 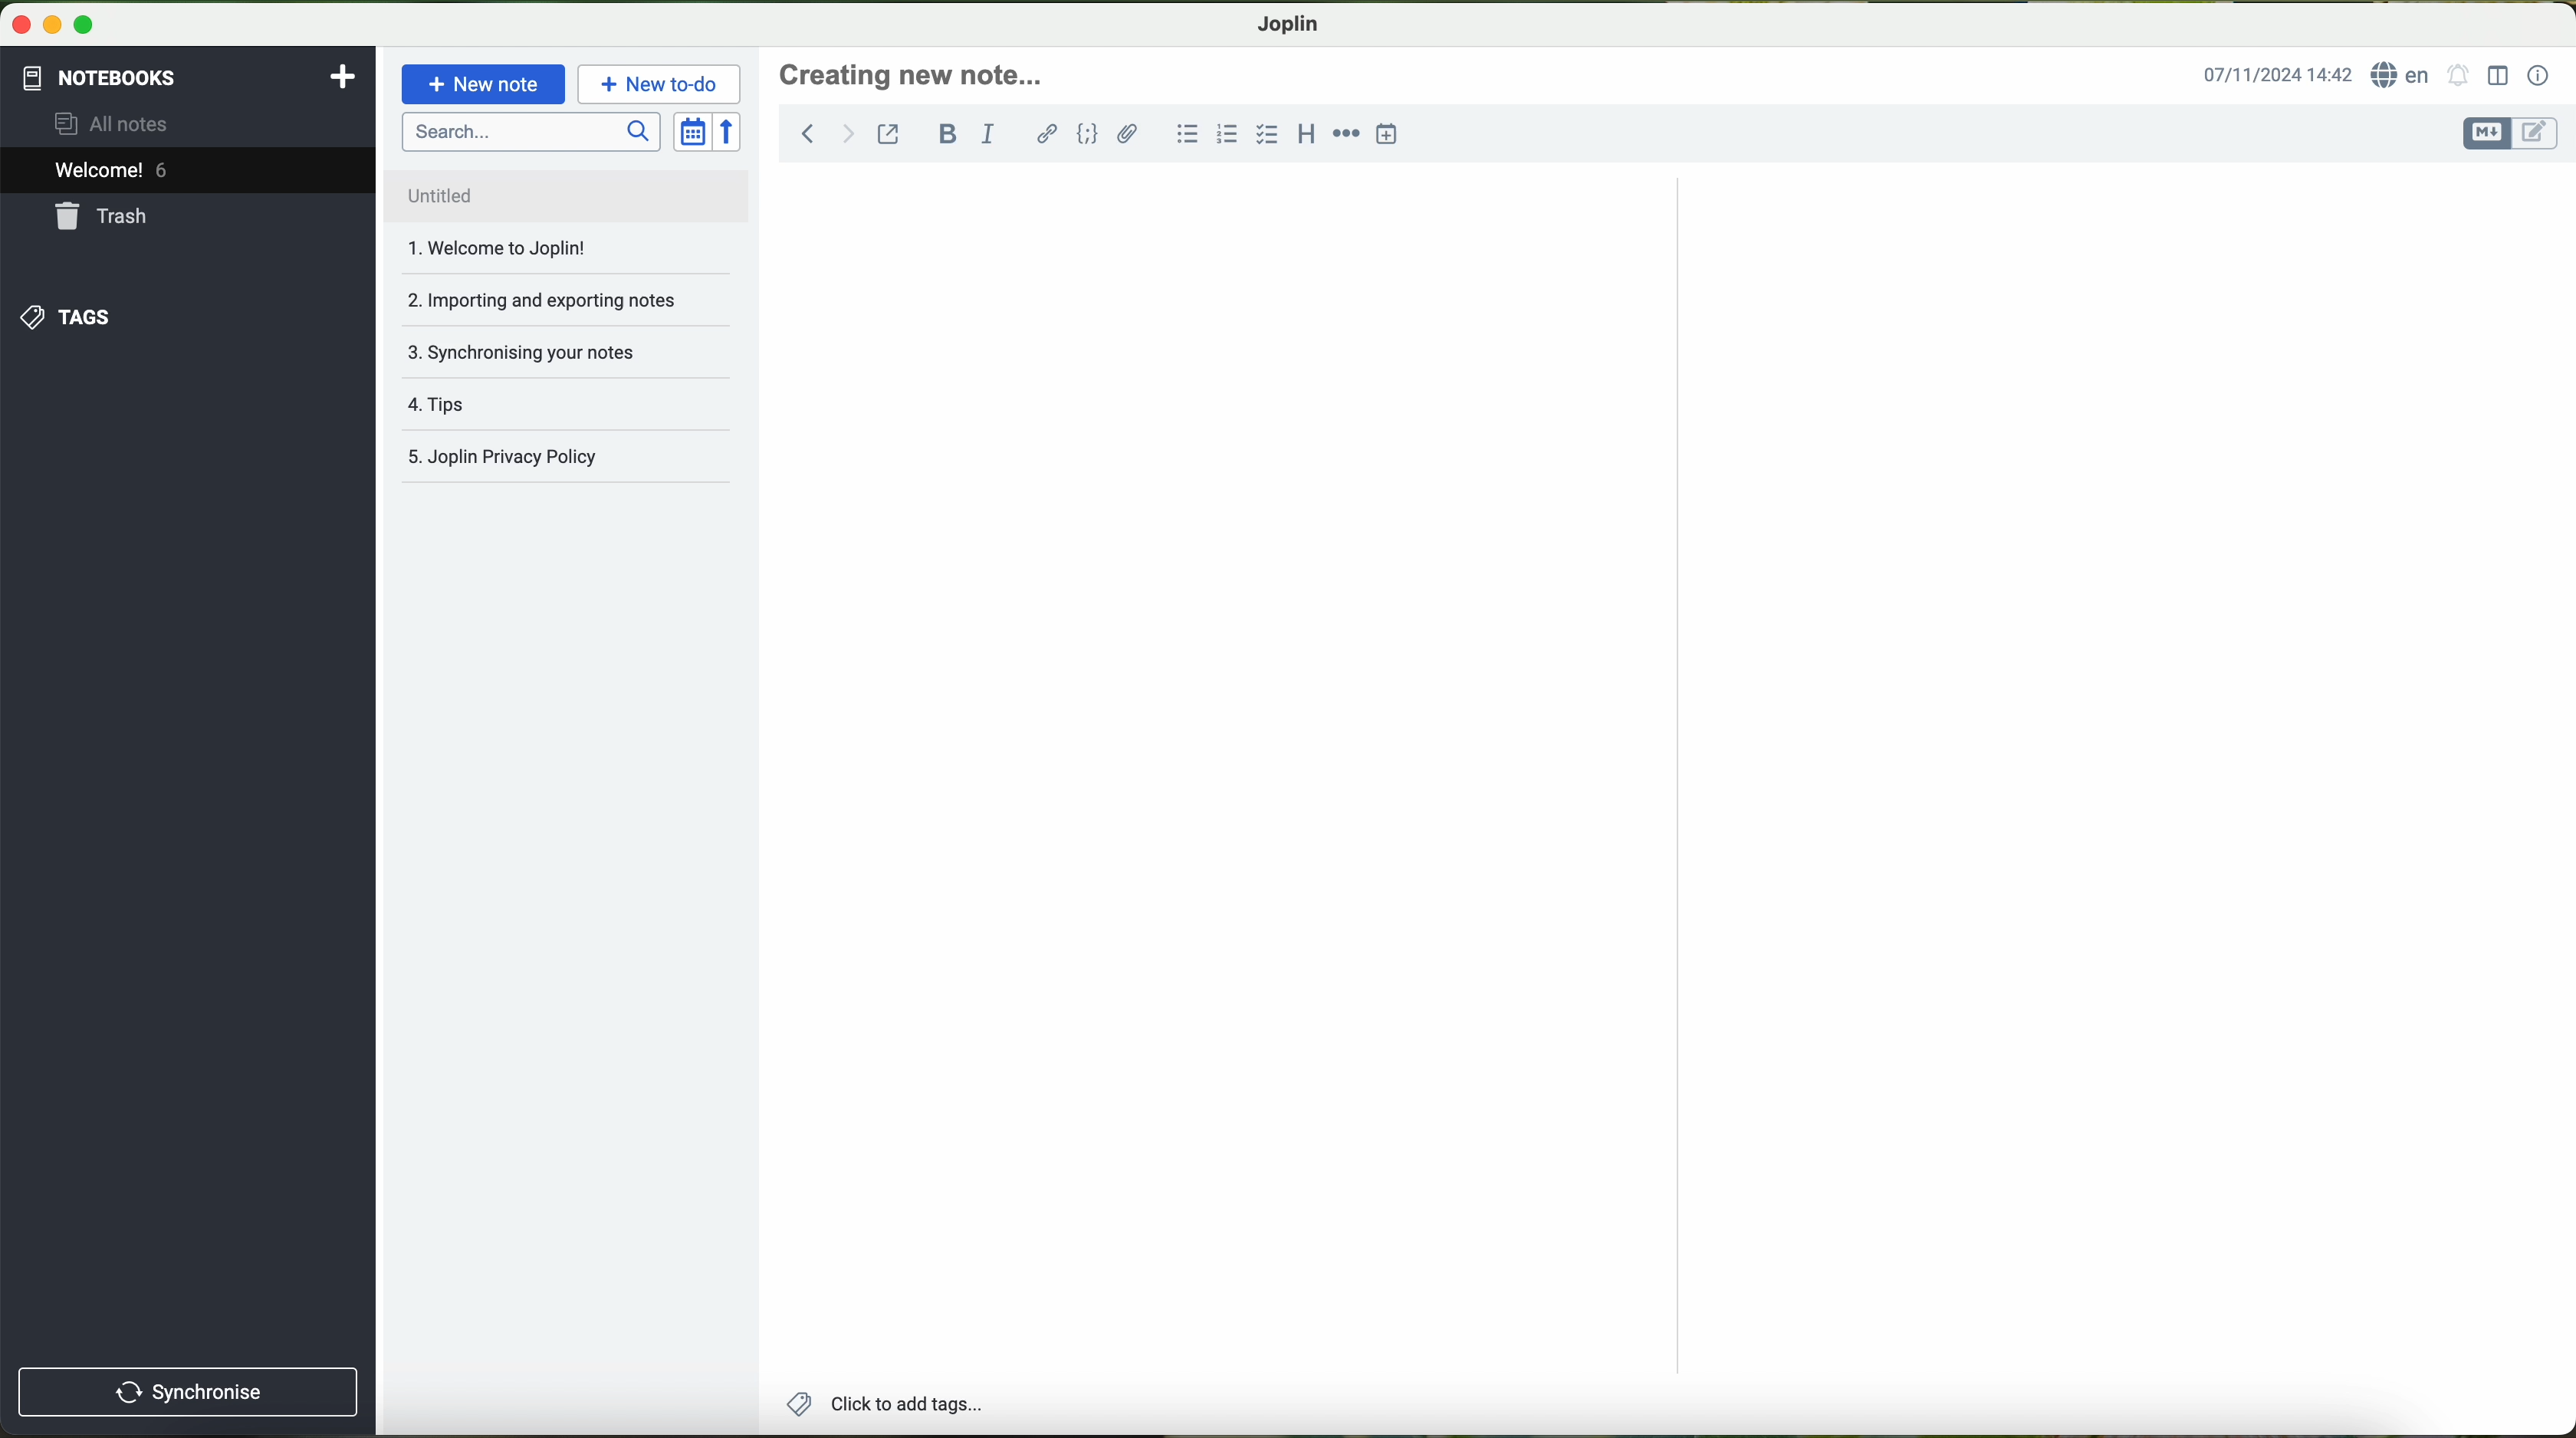 What do you see at coordinates (1286, 23) in the screenshot?
I see `Joplin` at bounding box center [1286, 23].